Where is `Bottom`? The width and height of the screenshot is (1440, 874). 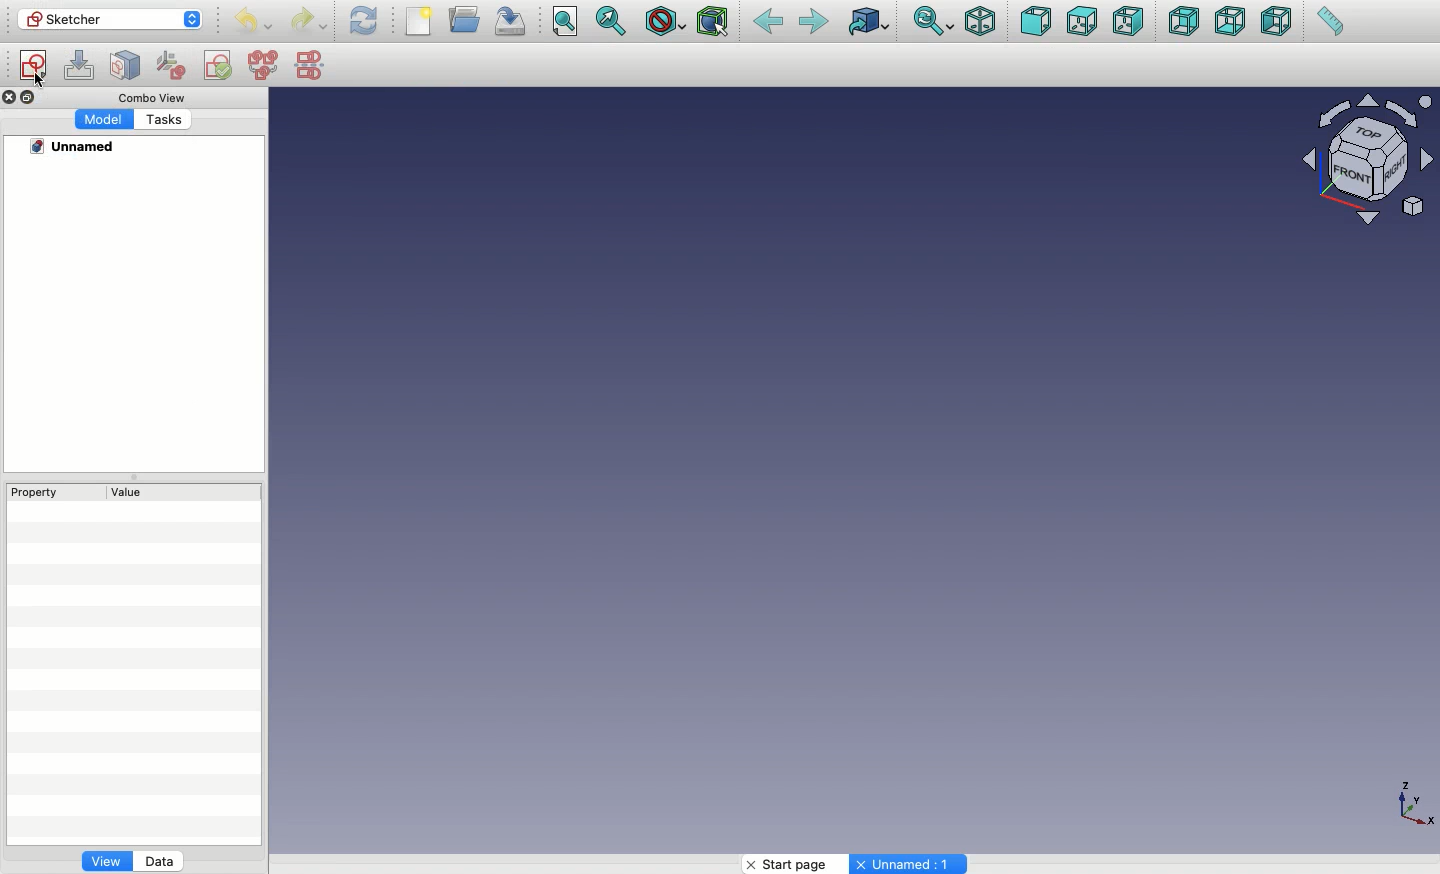
Bottom is located at coordinates (1230, 23).